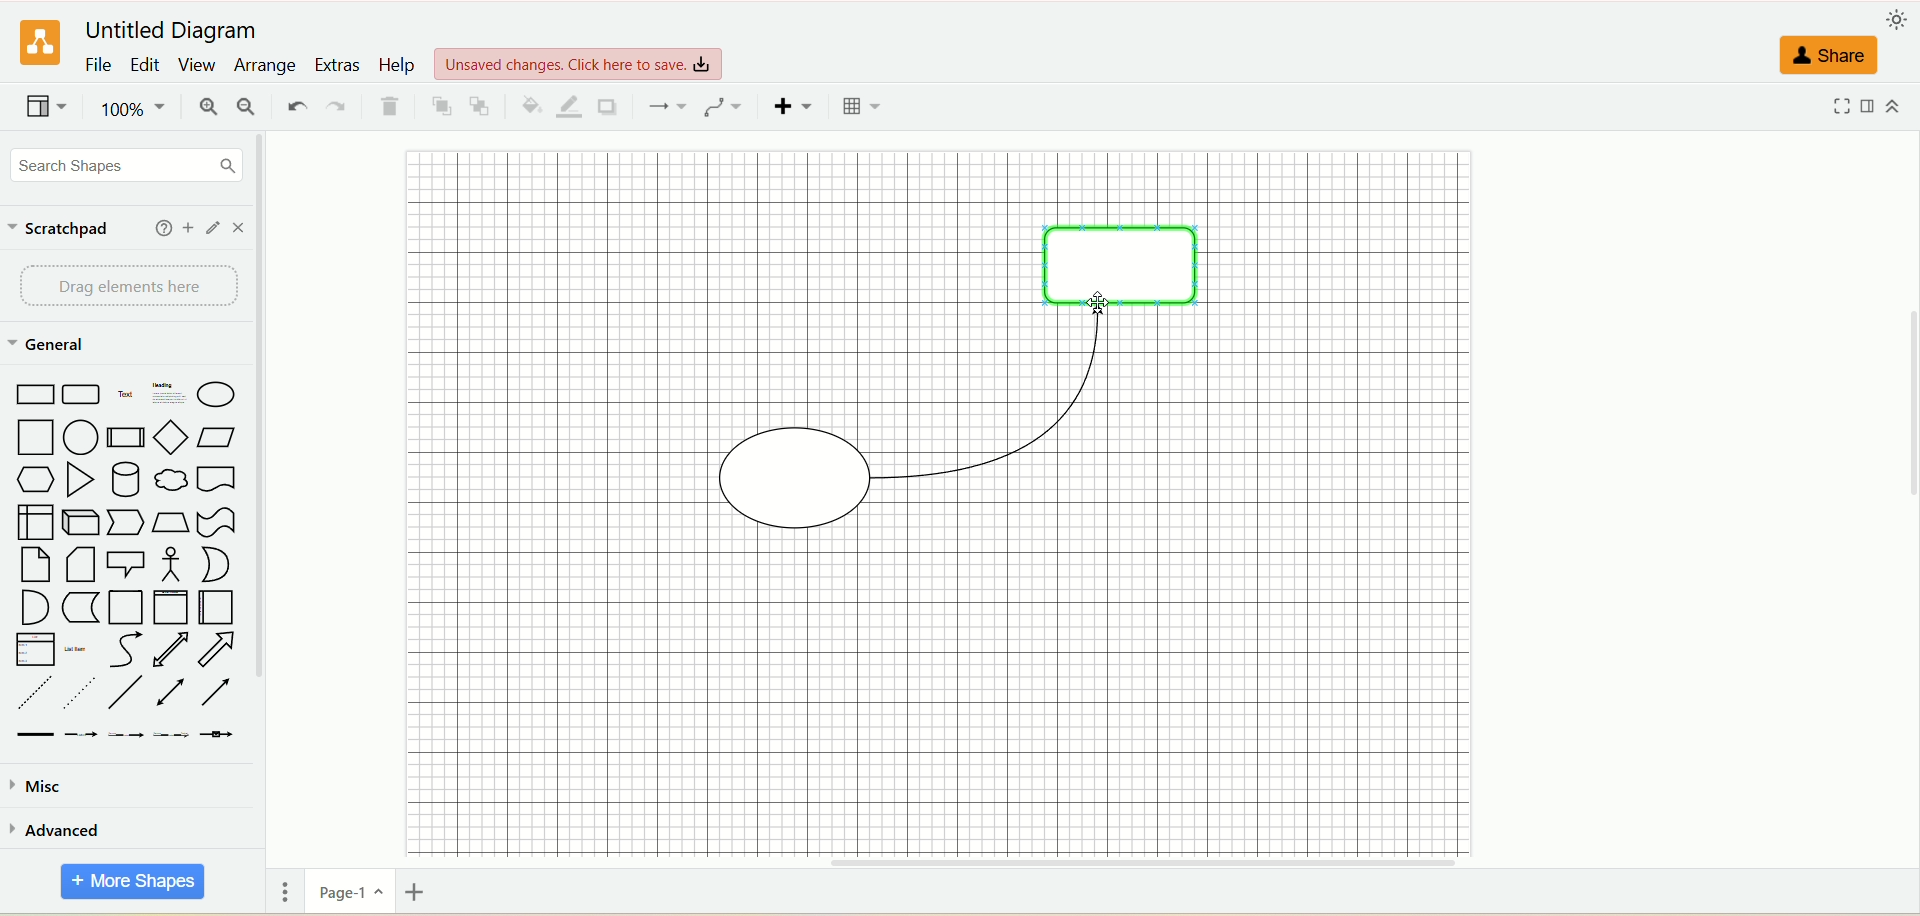 The height and width of the screenshot is (916, 1920). Describe the element at coordinates (131, 111) in the screenshot. I see `zoom factor` at that location.